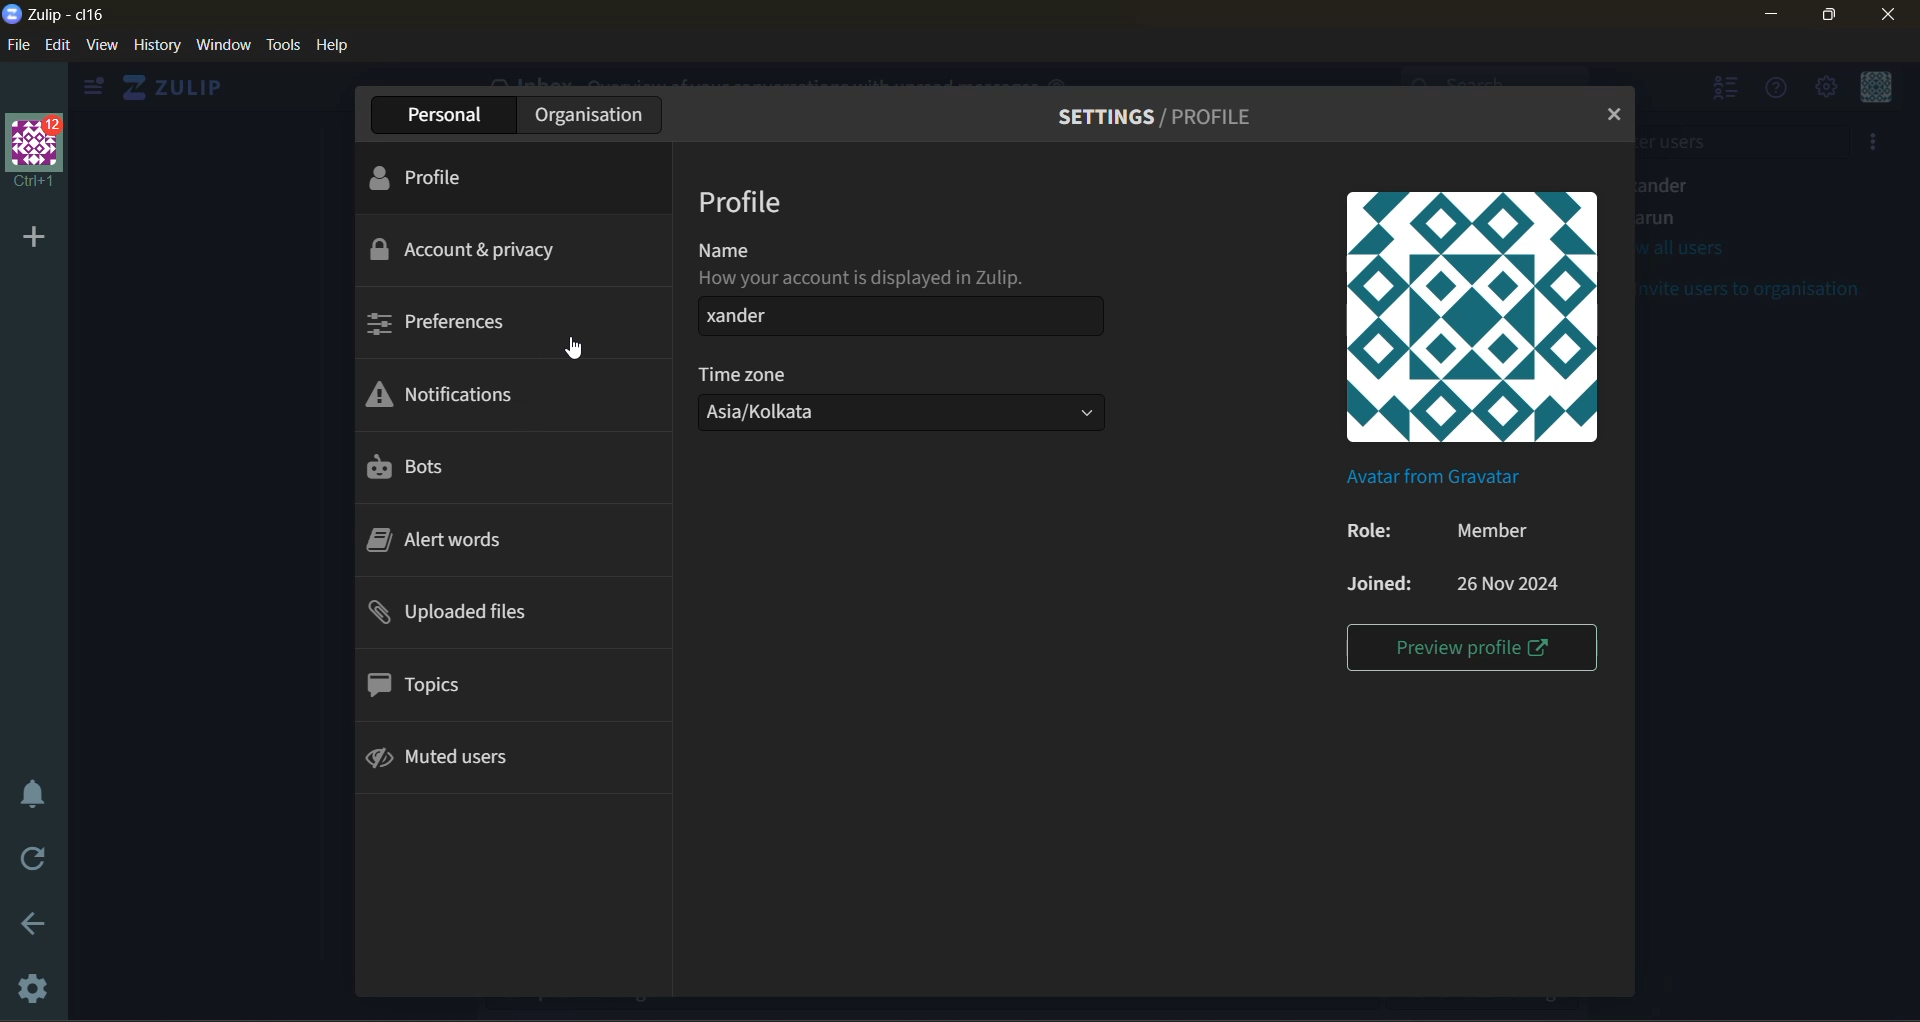 This screenshot has width=1920, height=1022. I want to click on go back, so click(39, 925).